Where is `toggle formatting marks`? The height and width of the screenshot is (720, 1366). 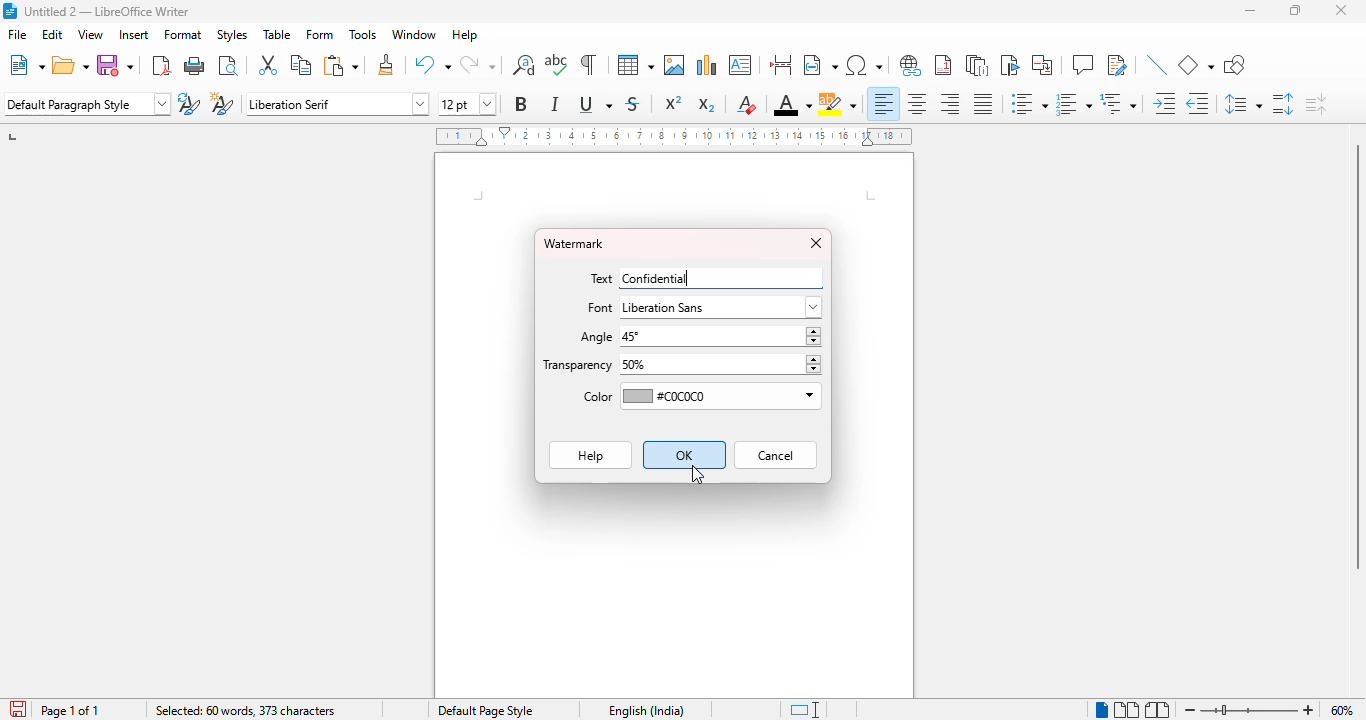
toggle formatting marks is located at coordinates (587, 64).